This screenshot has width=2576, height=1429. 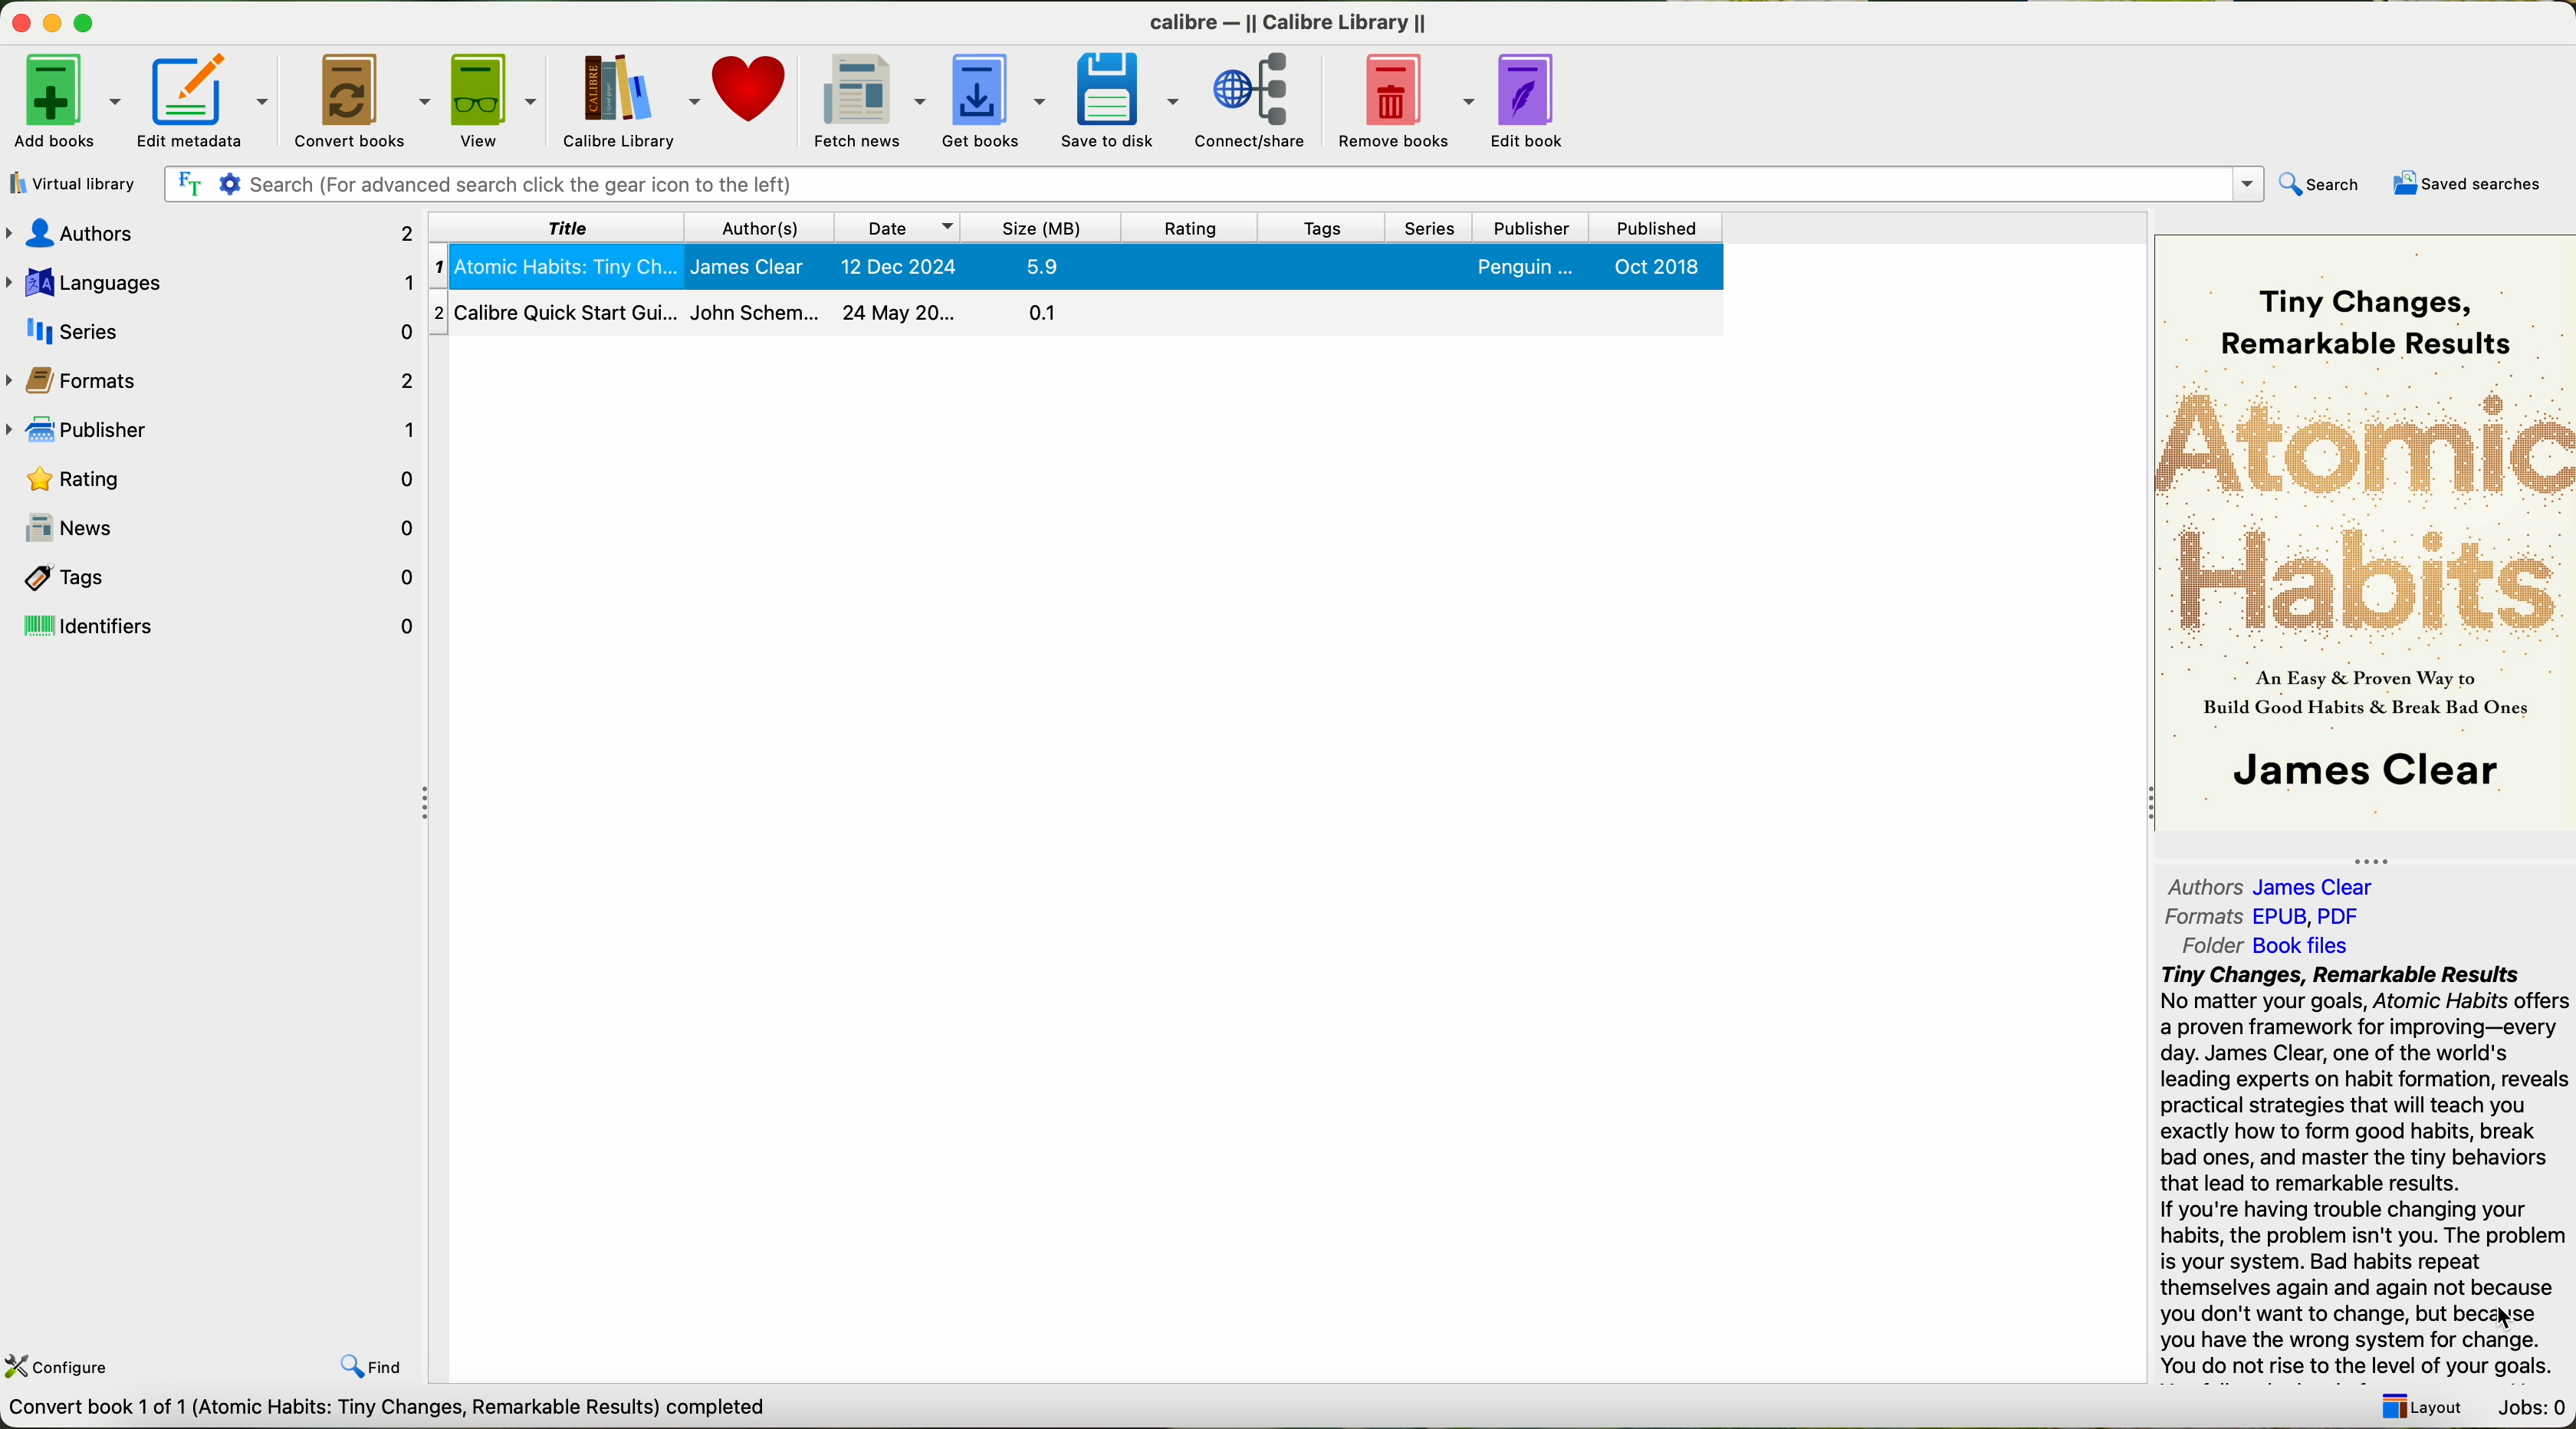 I want to click on summary, so click(x=2367, y=1173).